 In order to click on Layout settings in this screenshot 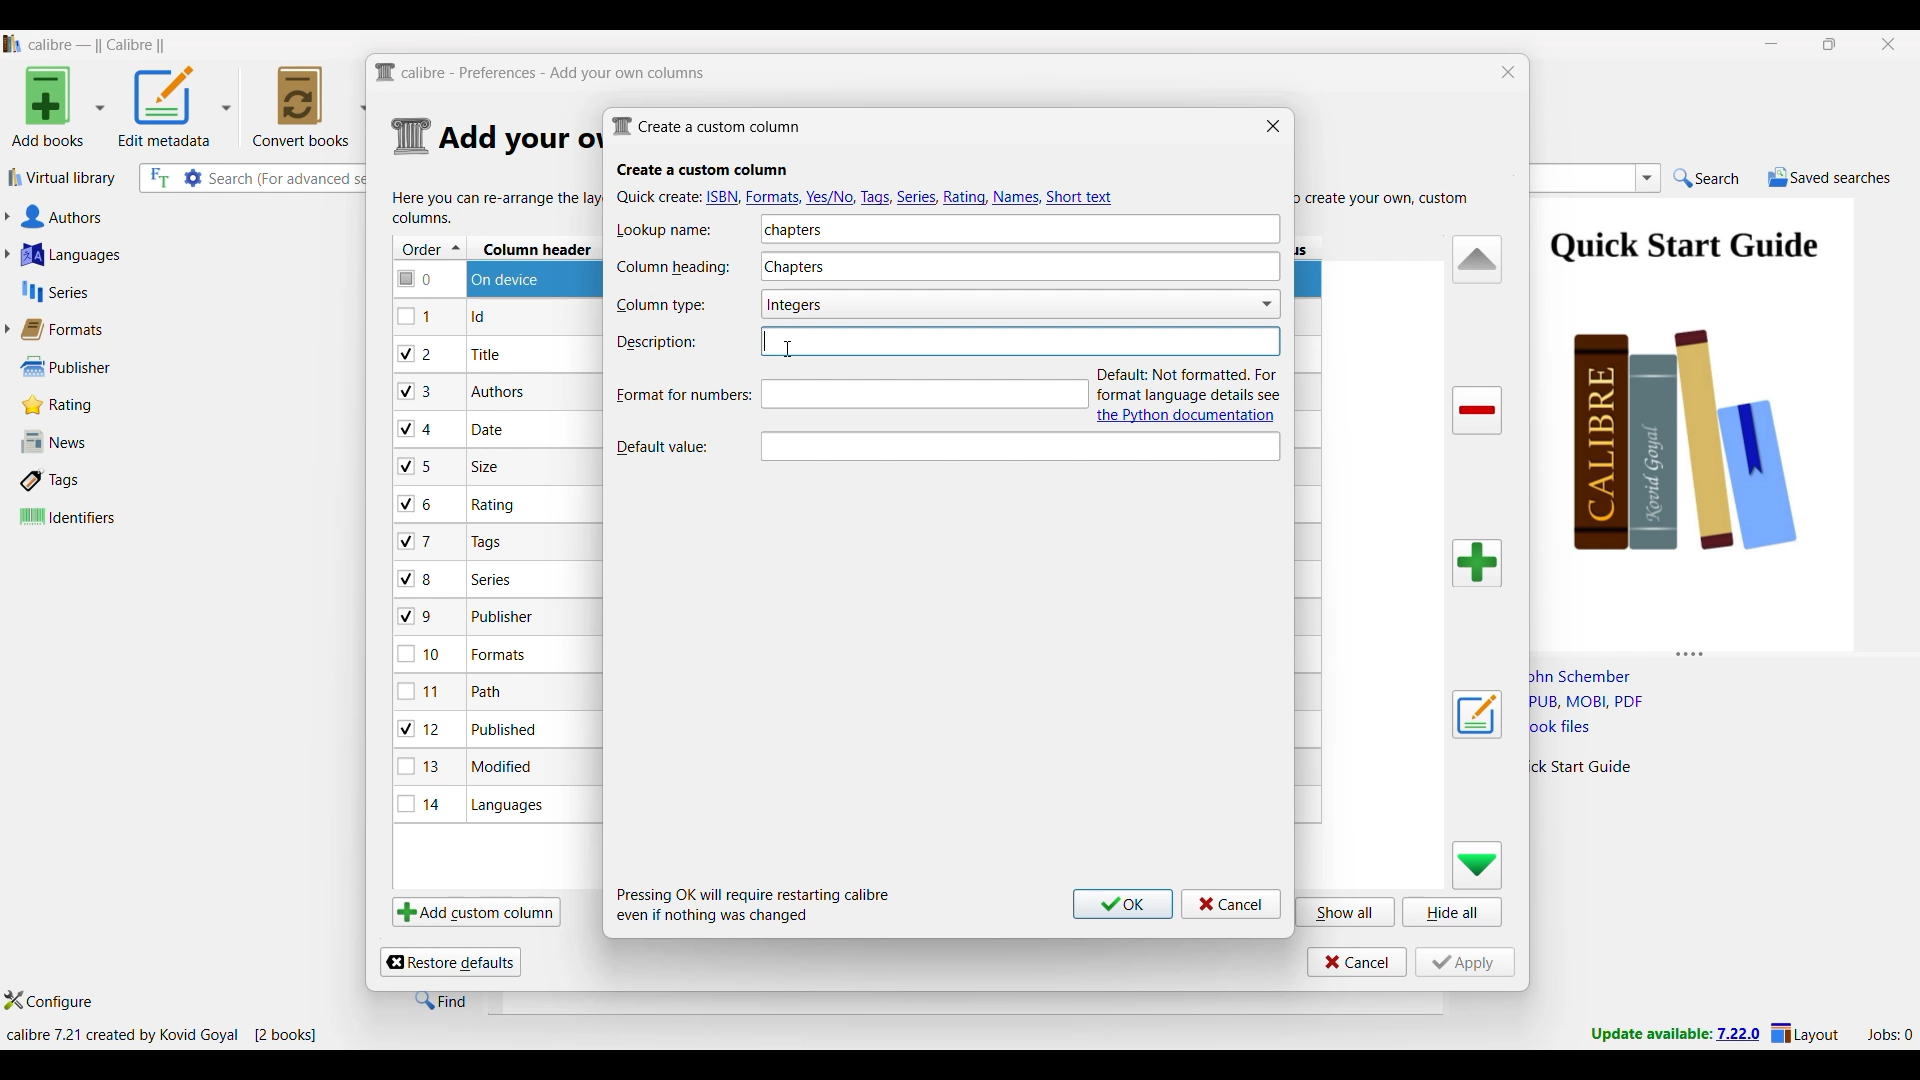, I will do `click(1805, 1032)`.